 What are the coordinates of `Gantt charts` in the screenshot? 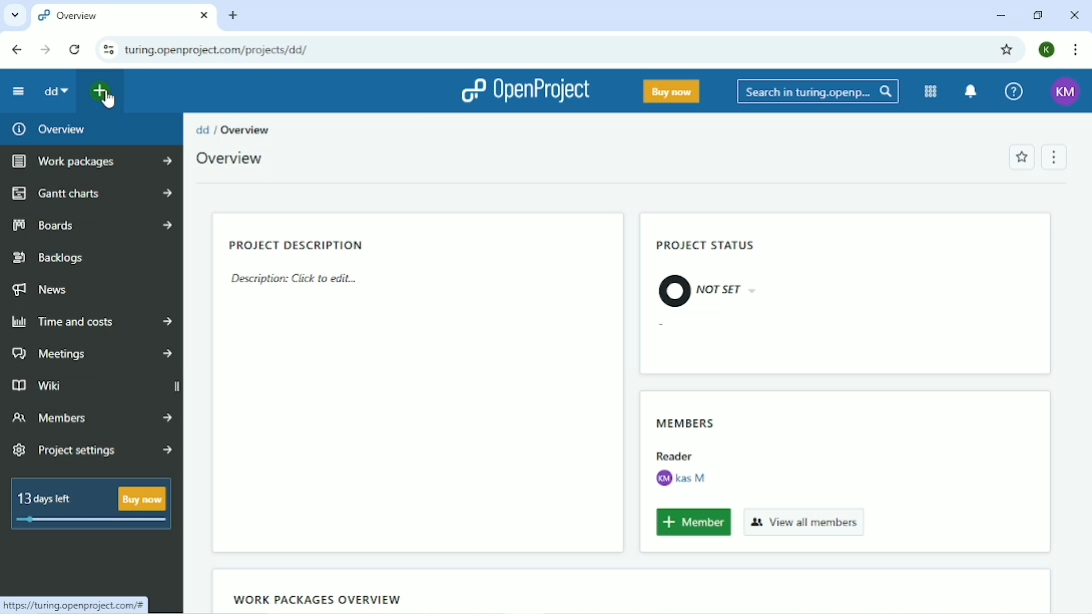 It's located at (94, 194).